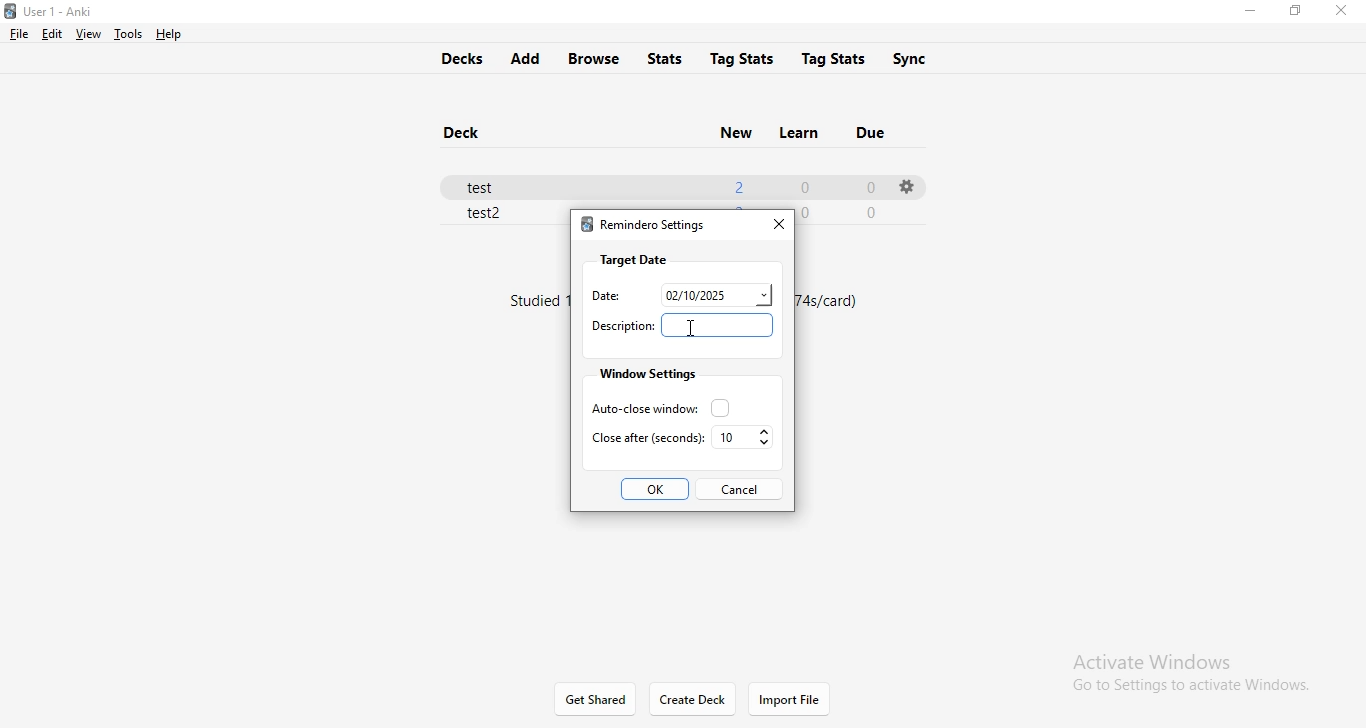  I want to click on close, so click(1345, 11).